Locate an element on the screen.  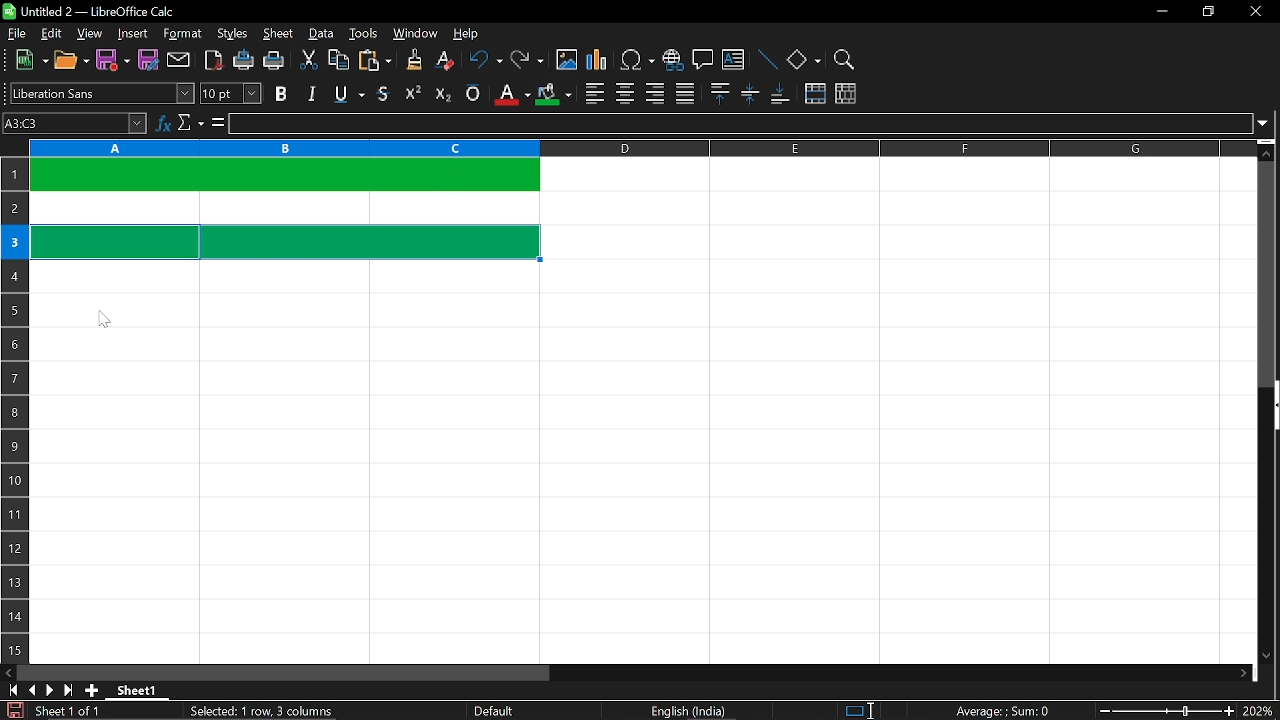
English (India) is located at coordinates (690, 711).